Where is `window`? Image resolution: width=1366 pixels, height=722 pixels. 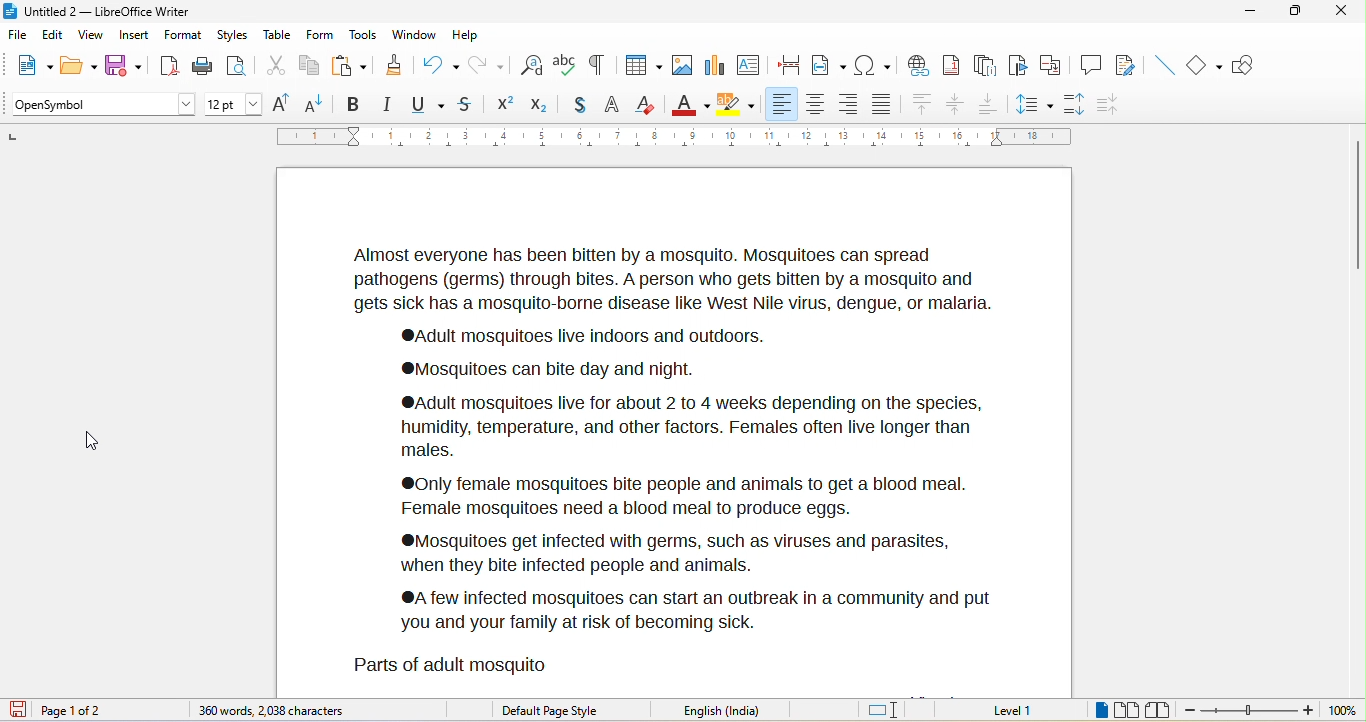 window is located at coordinates (414, 34).